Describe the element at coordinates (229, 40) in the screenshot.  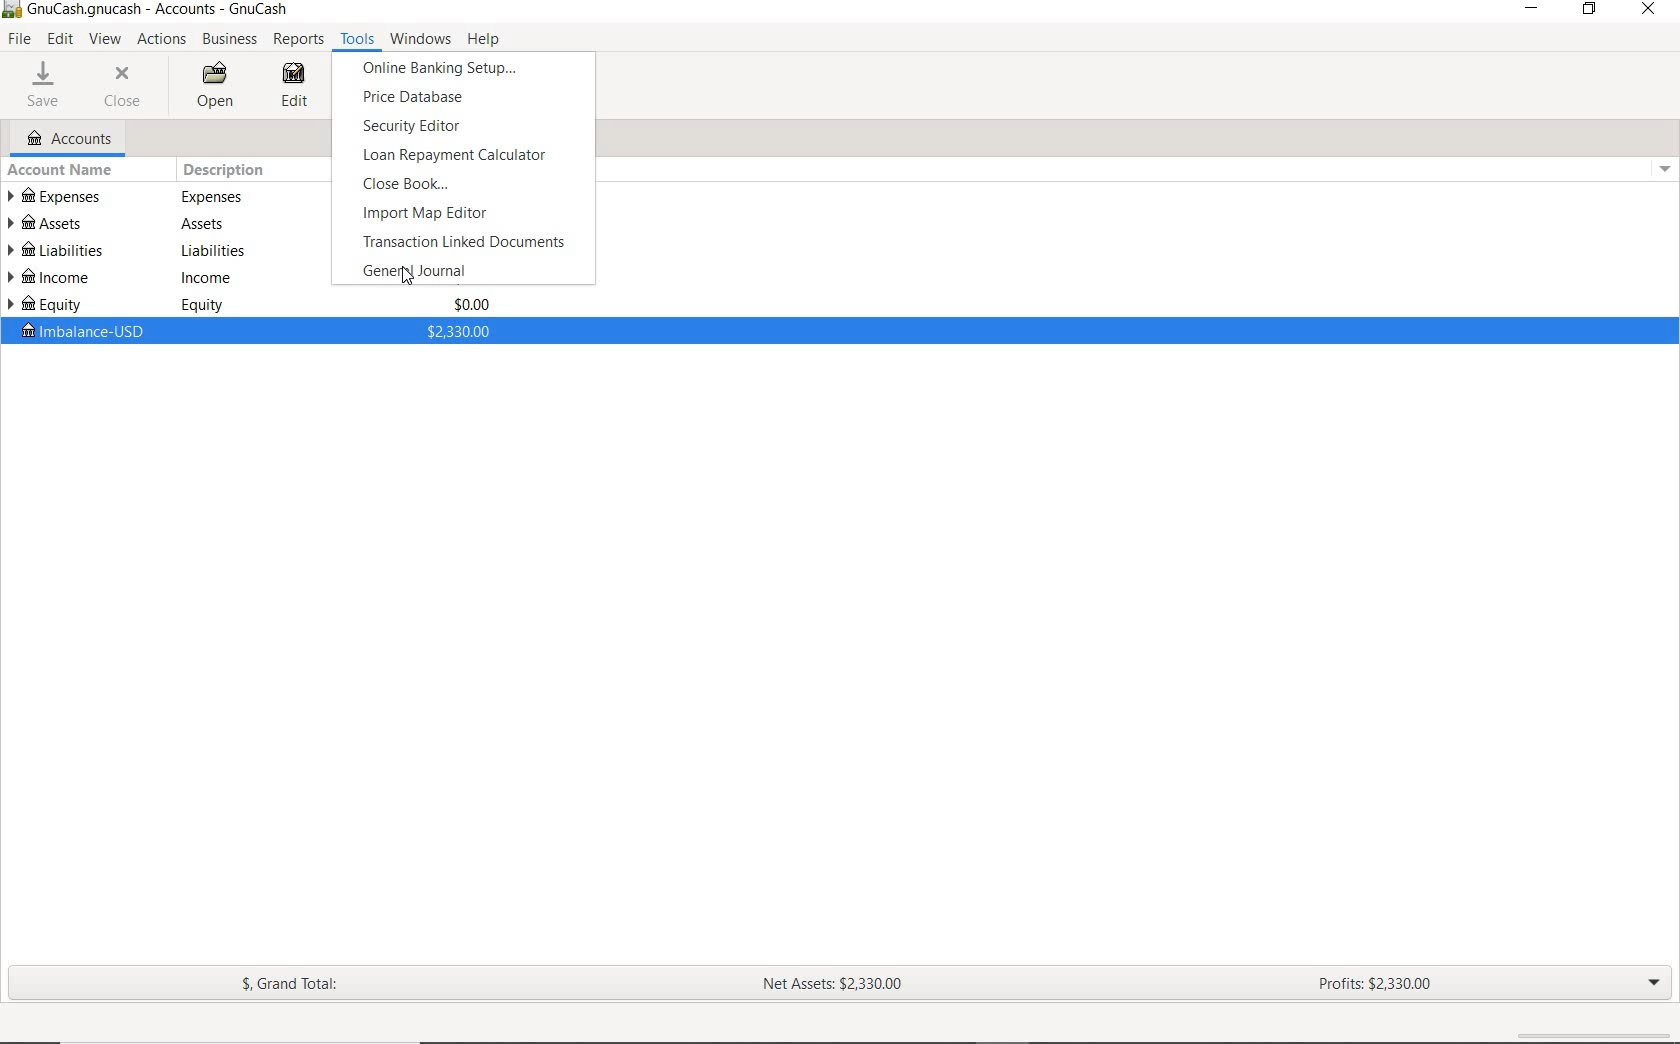
I see `BUSINESS` at that location.